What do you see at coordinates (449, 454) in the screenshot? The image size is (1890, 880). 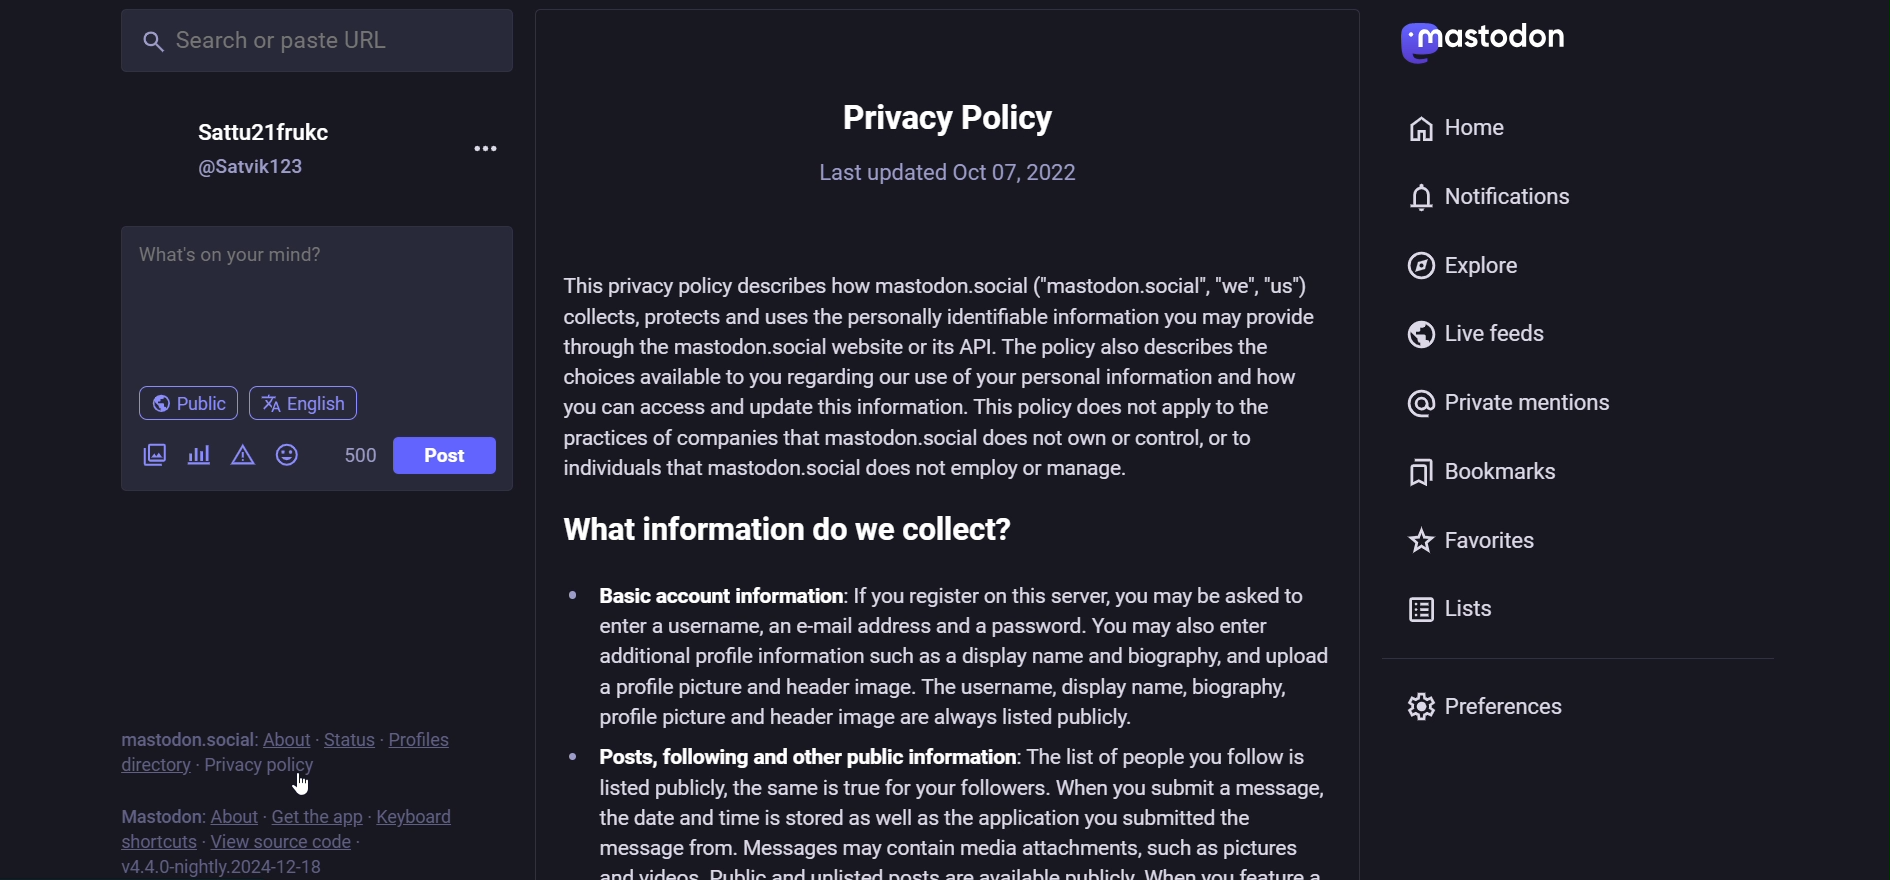 I see `post` at bounding box center [449, 454].